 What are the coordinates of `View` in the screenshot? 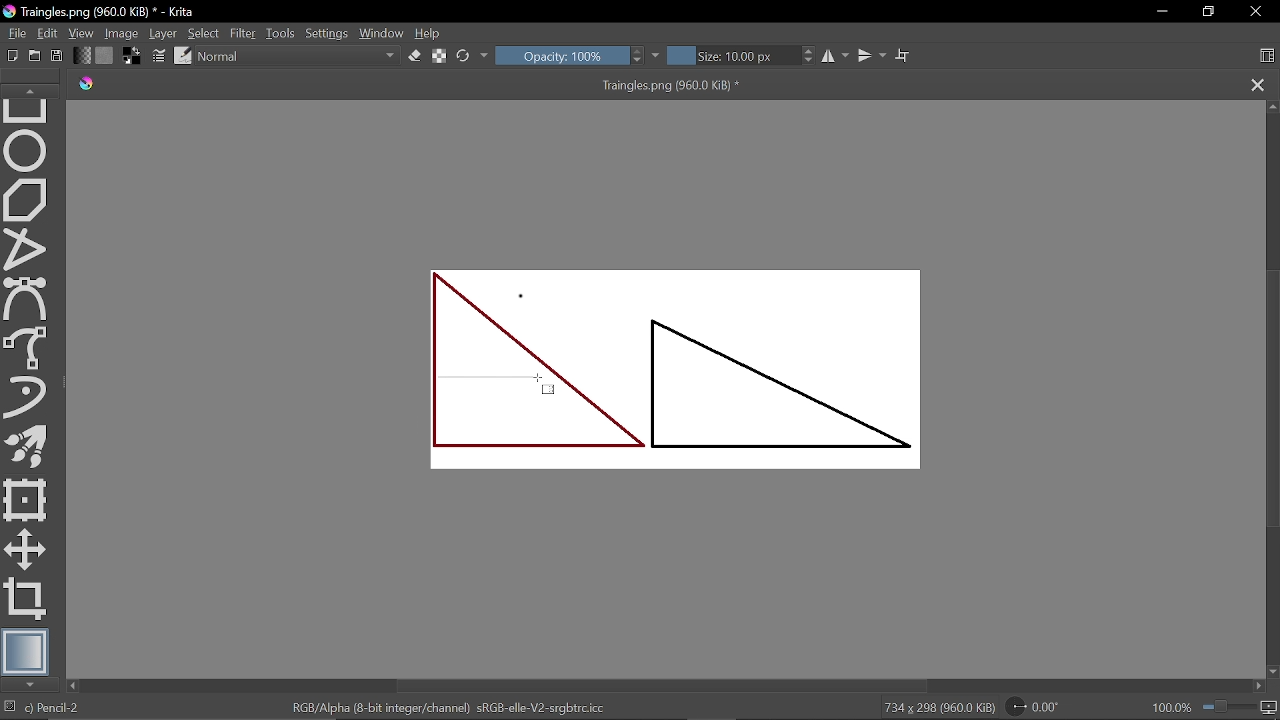 It's located at (81, 32).